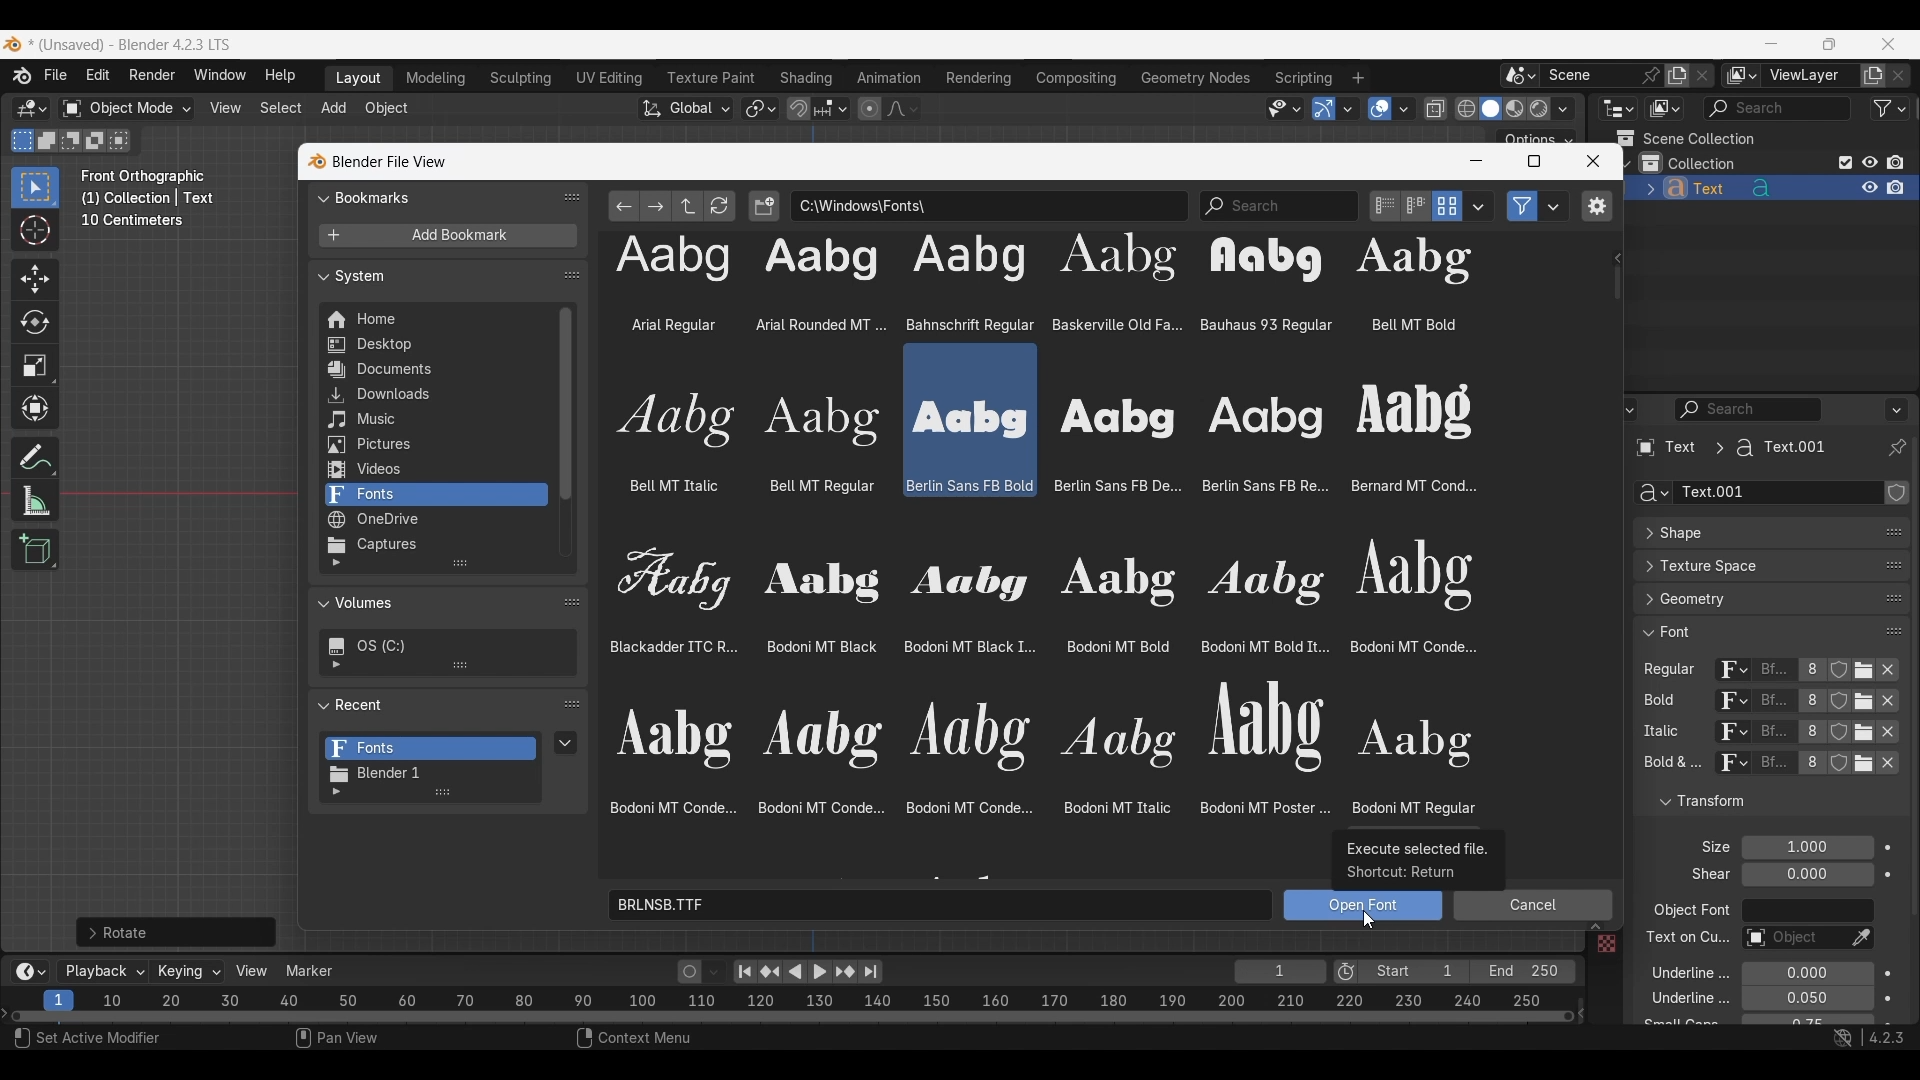 The width and height of the screenshot is (1920, 1080). What do you see at coordinates (1042, 282) in the screenshot?
I see `font` at bounding box center [1042, 282].